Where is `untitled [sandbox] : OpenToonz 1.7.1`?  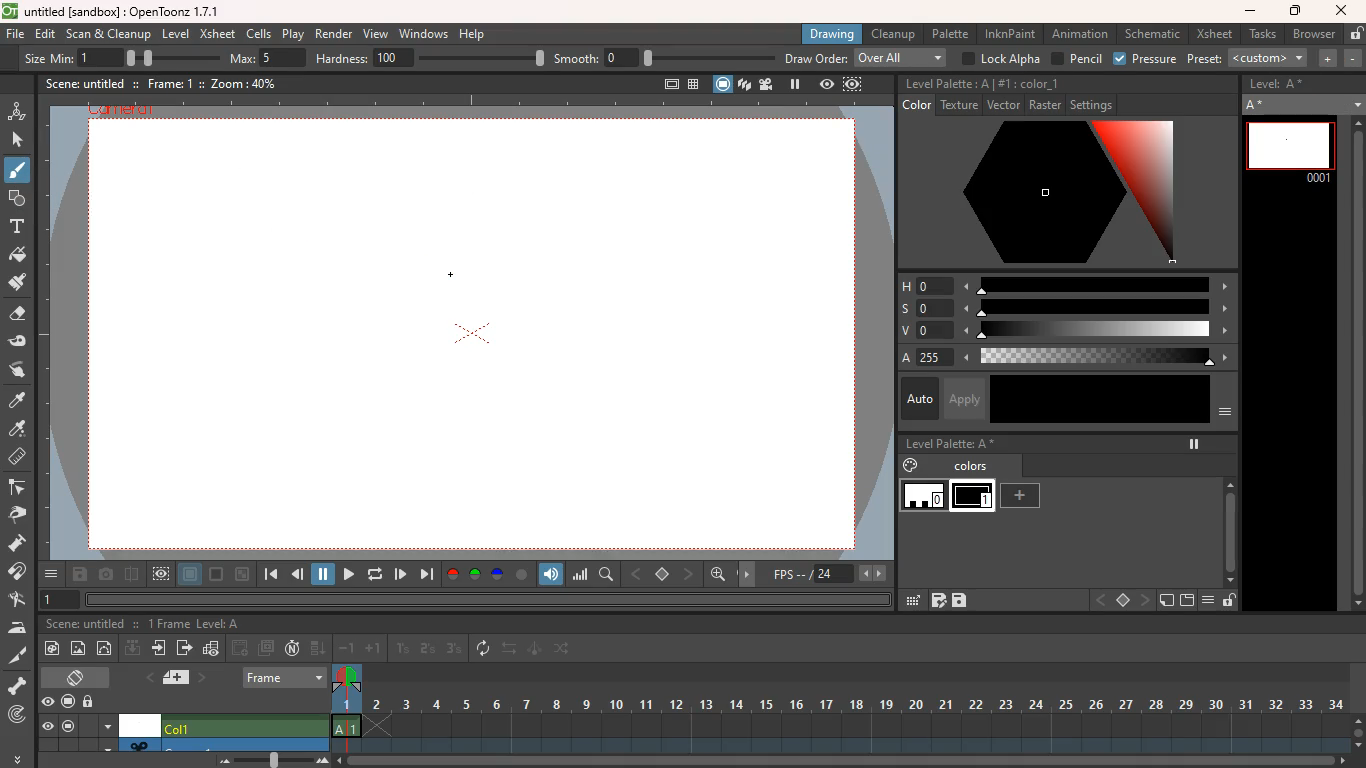 untitled [sandbox] : OpenToonz 1.7.1 is located at coordinates (112, 11).